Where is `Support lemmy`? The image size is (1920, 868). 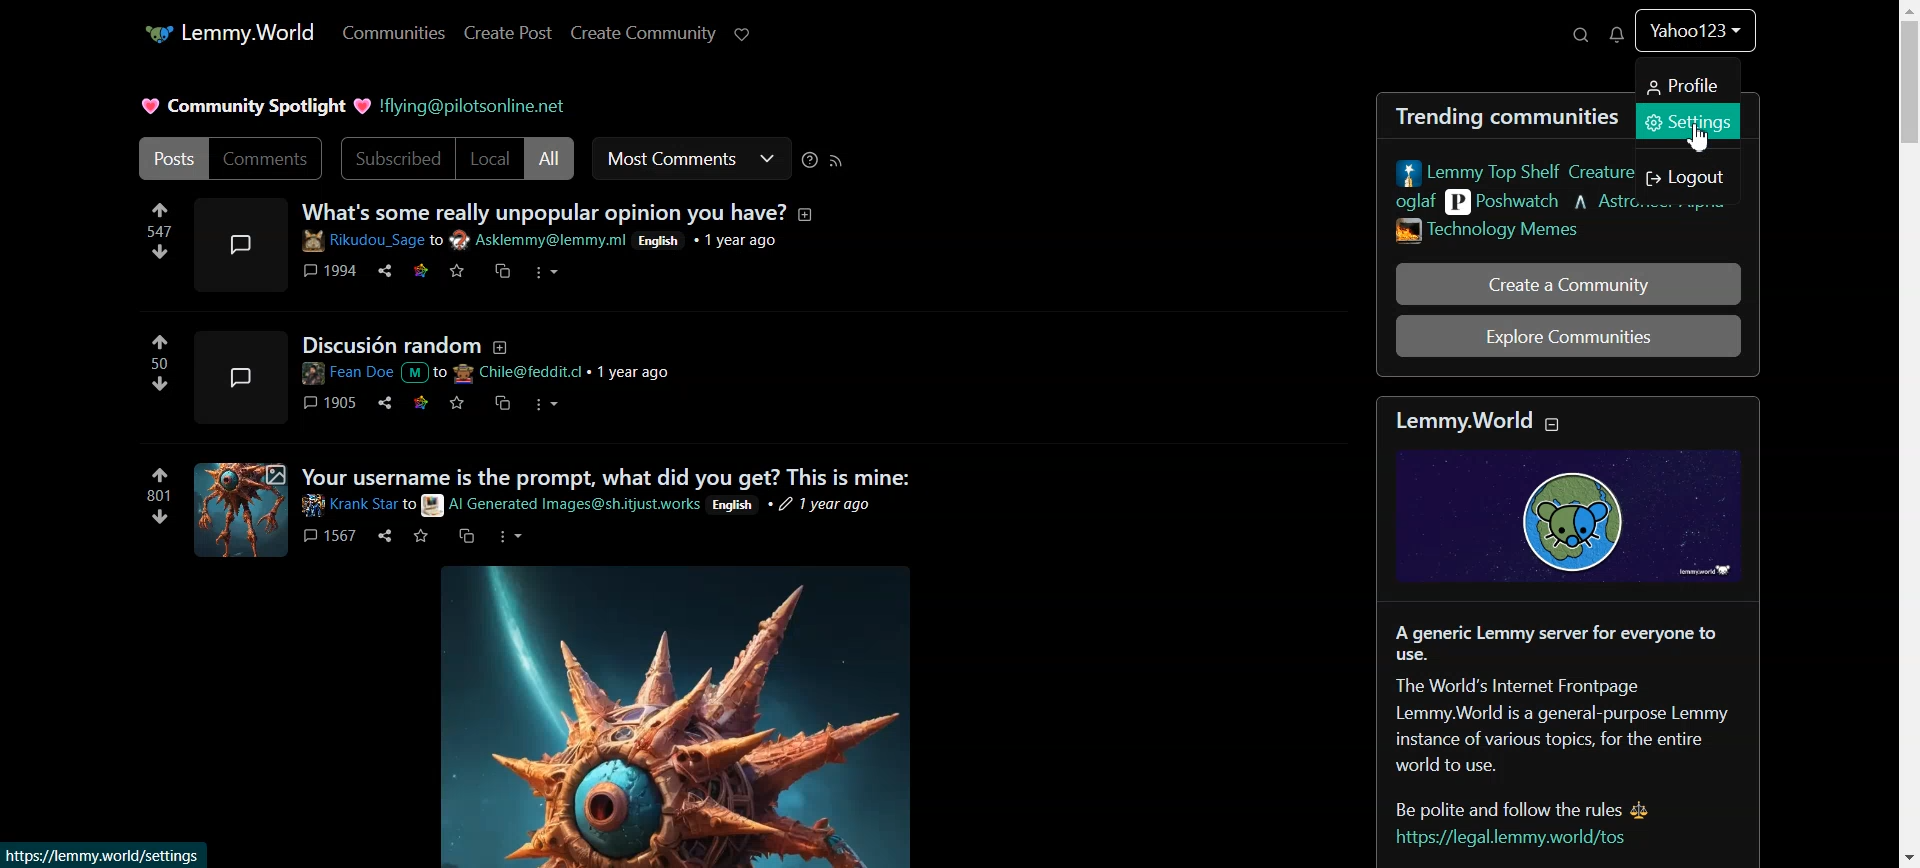
Support lemmy is located at coordinates (740, 34).